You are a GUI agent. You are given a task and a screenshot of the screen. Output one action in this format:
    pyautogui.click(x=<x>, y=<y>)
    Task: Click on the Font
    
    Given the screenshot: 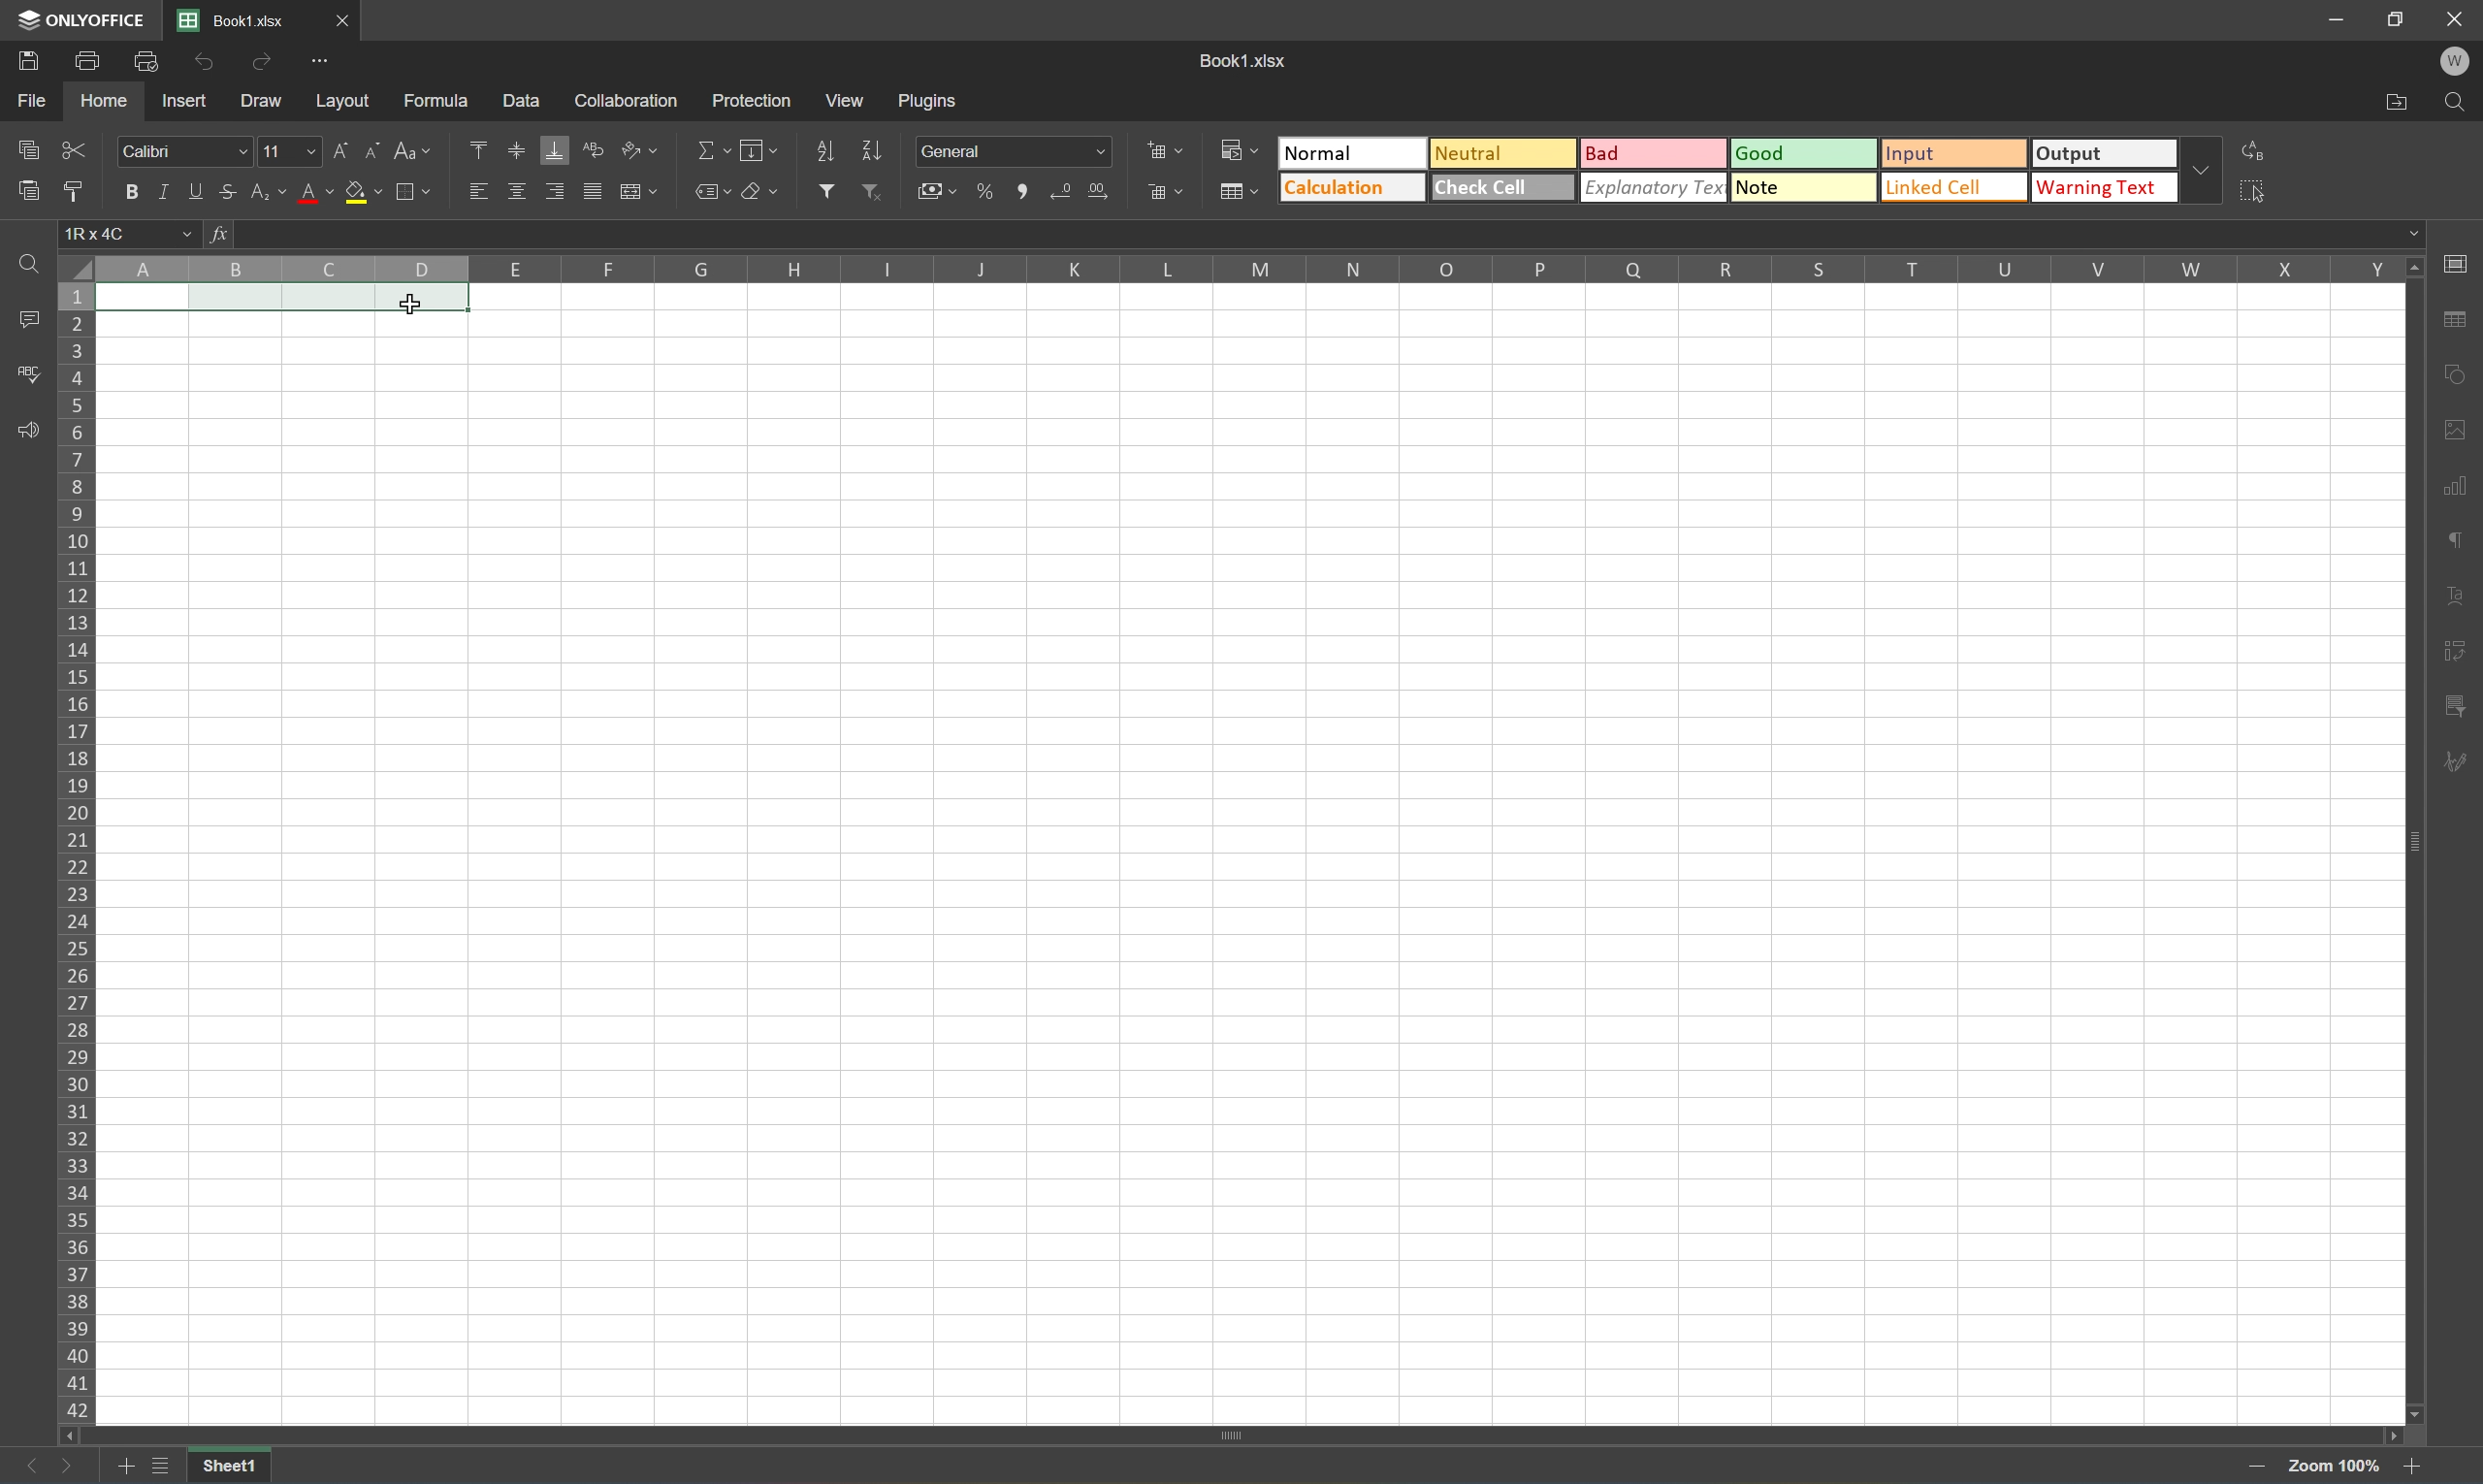 What is the action you would take?
    pyautogui.click(x=184, y=151)
    